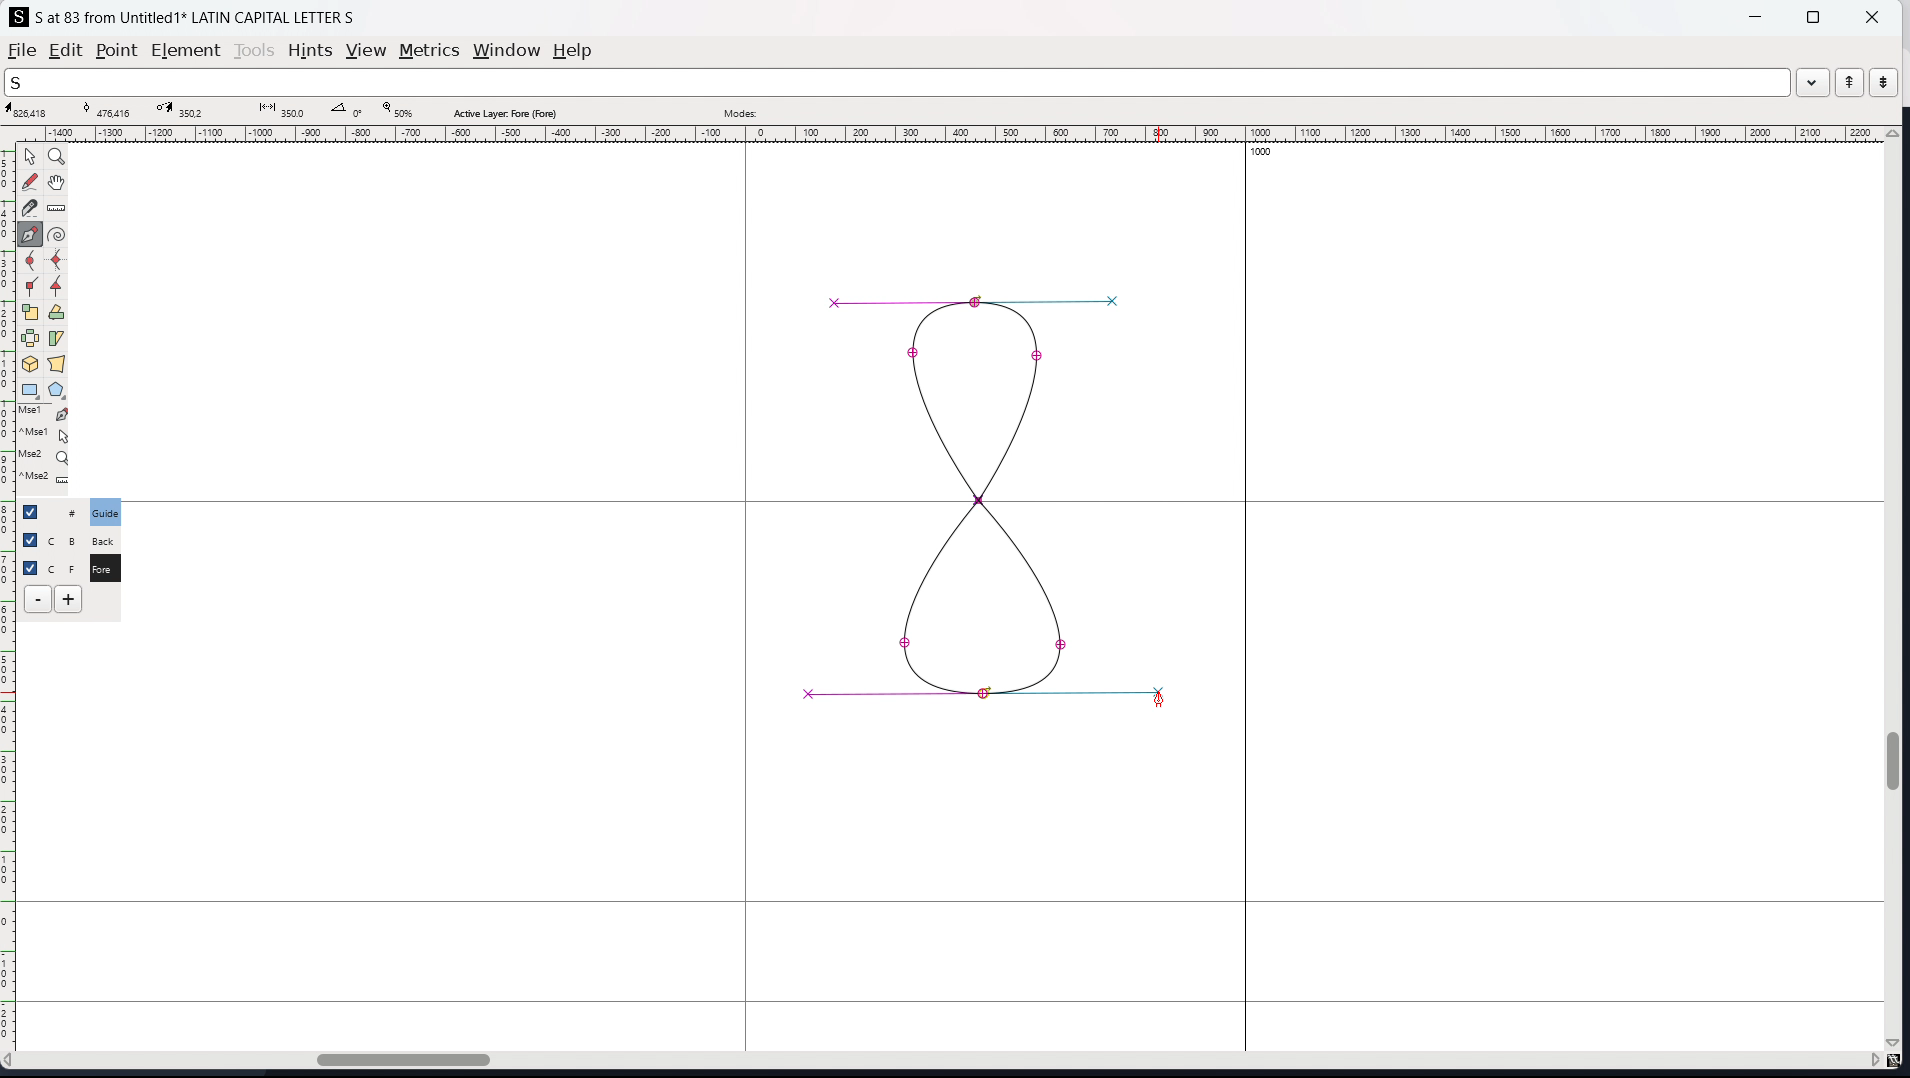  I want to click on cut splines in two, so click(30, 208).